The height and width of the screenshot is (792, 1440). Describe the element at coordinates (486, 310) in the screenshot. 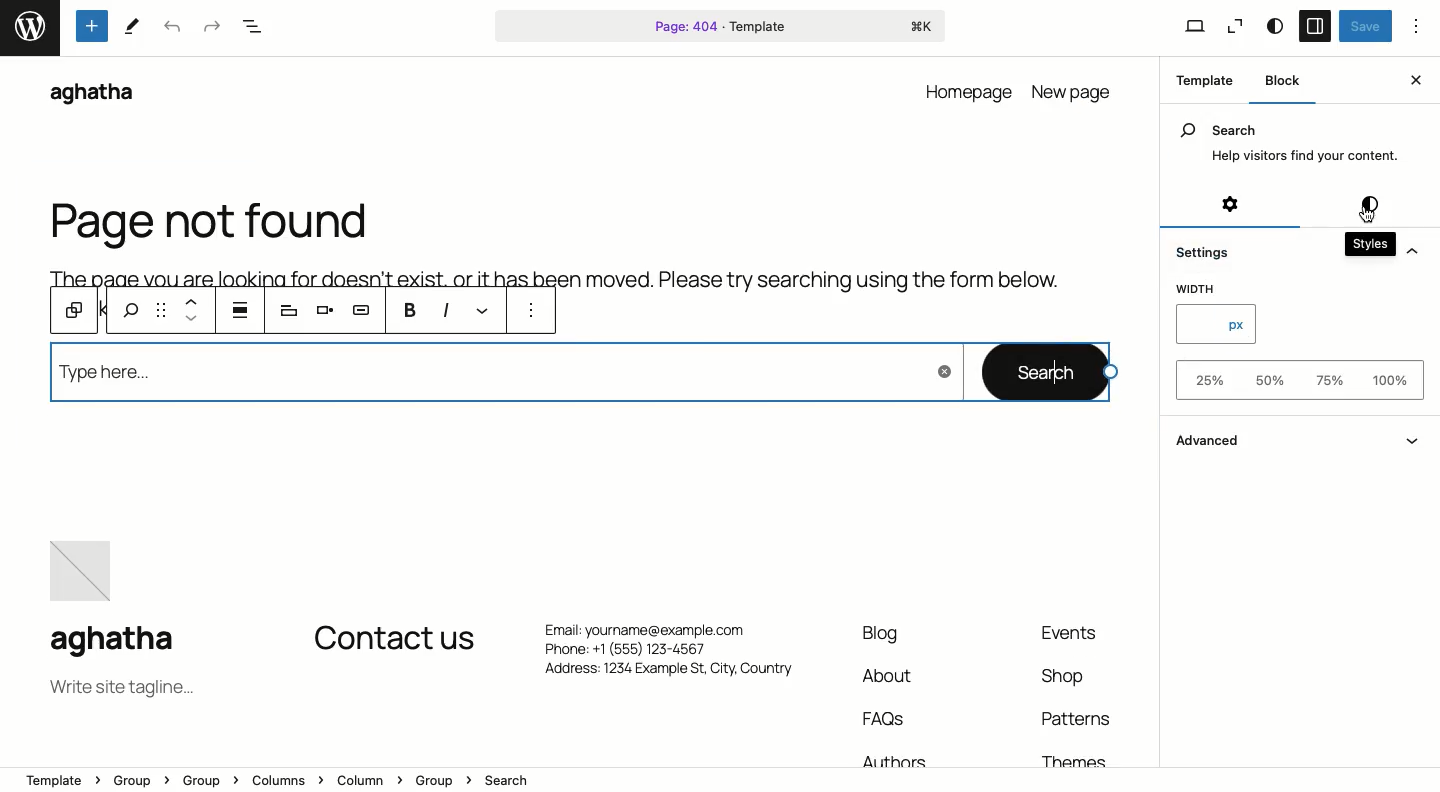

I see `Link` at that location.